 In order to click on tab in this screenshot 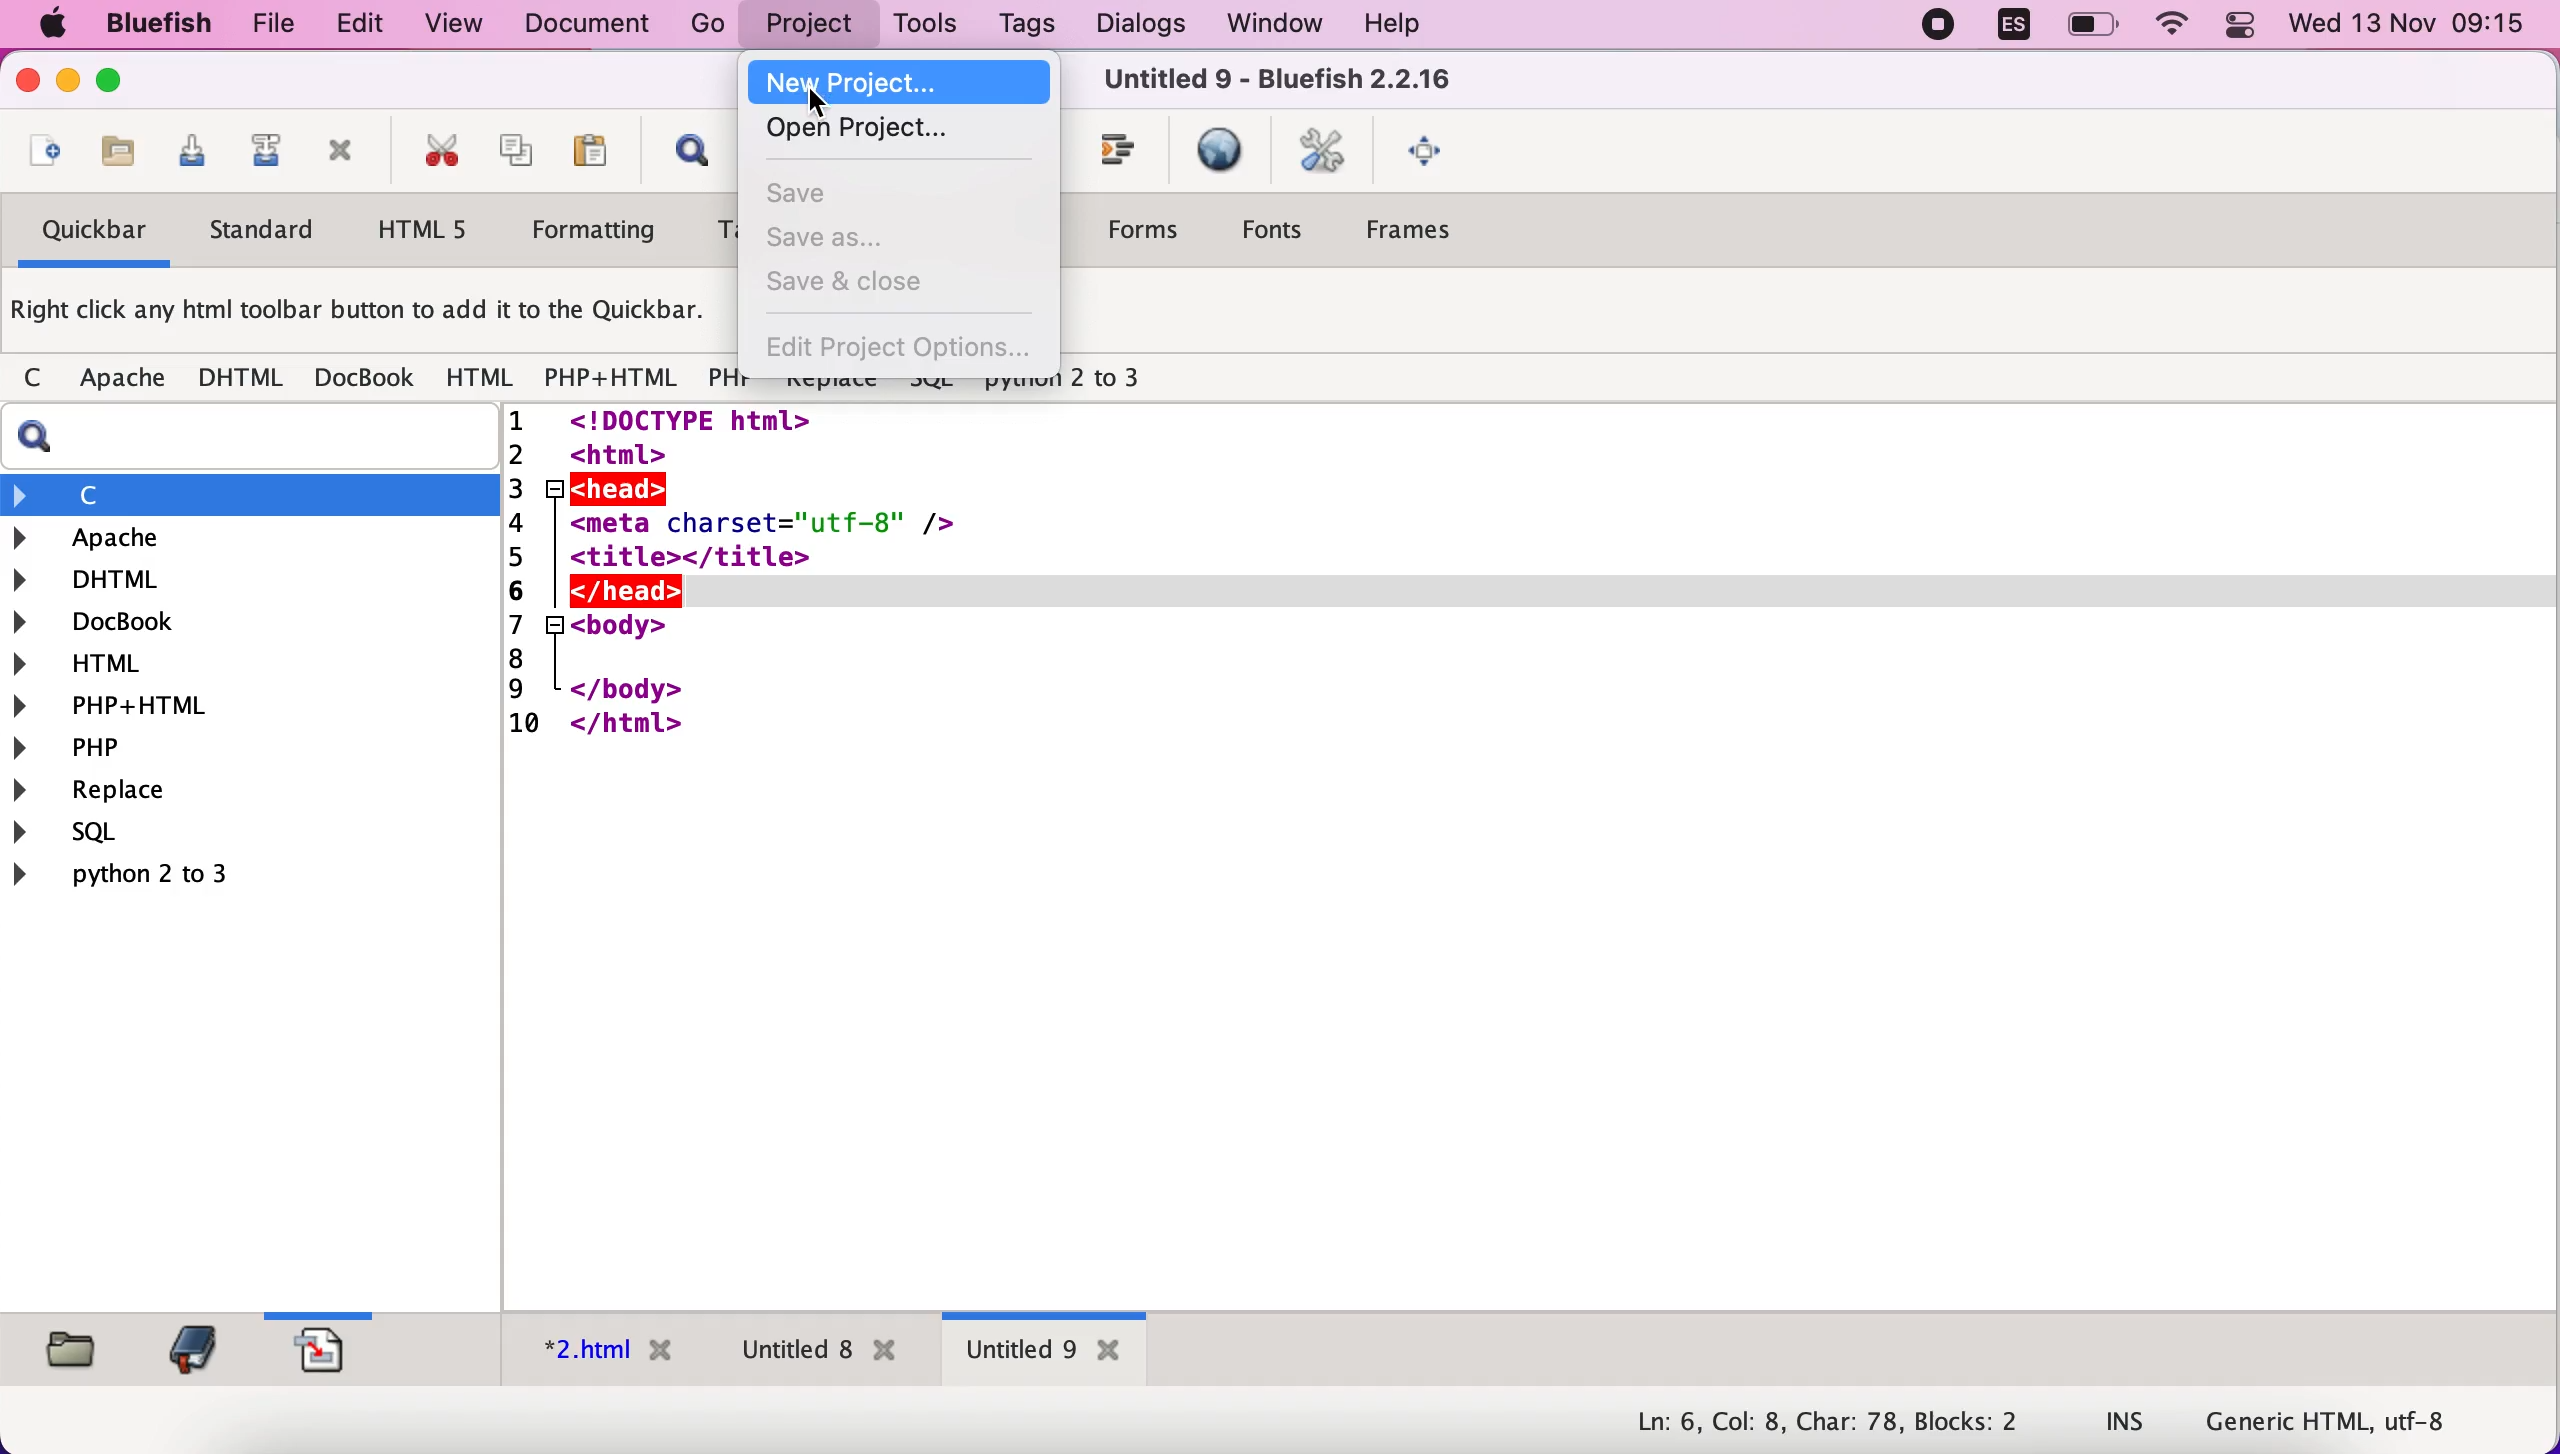, I will do `click(596, 1355)`.